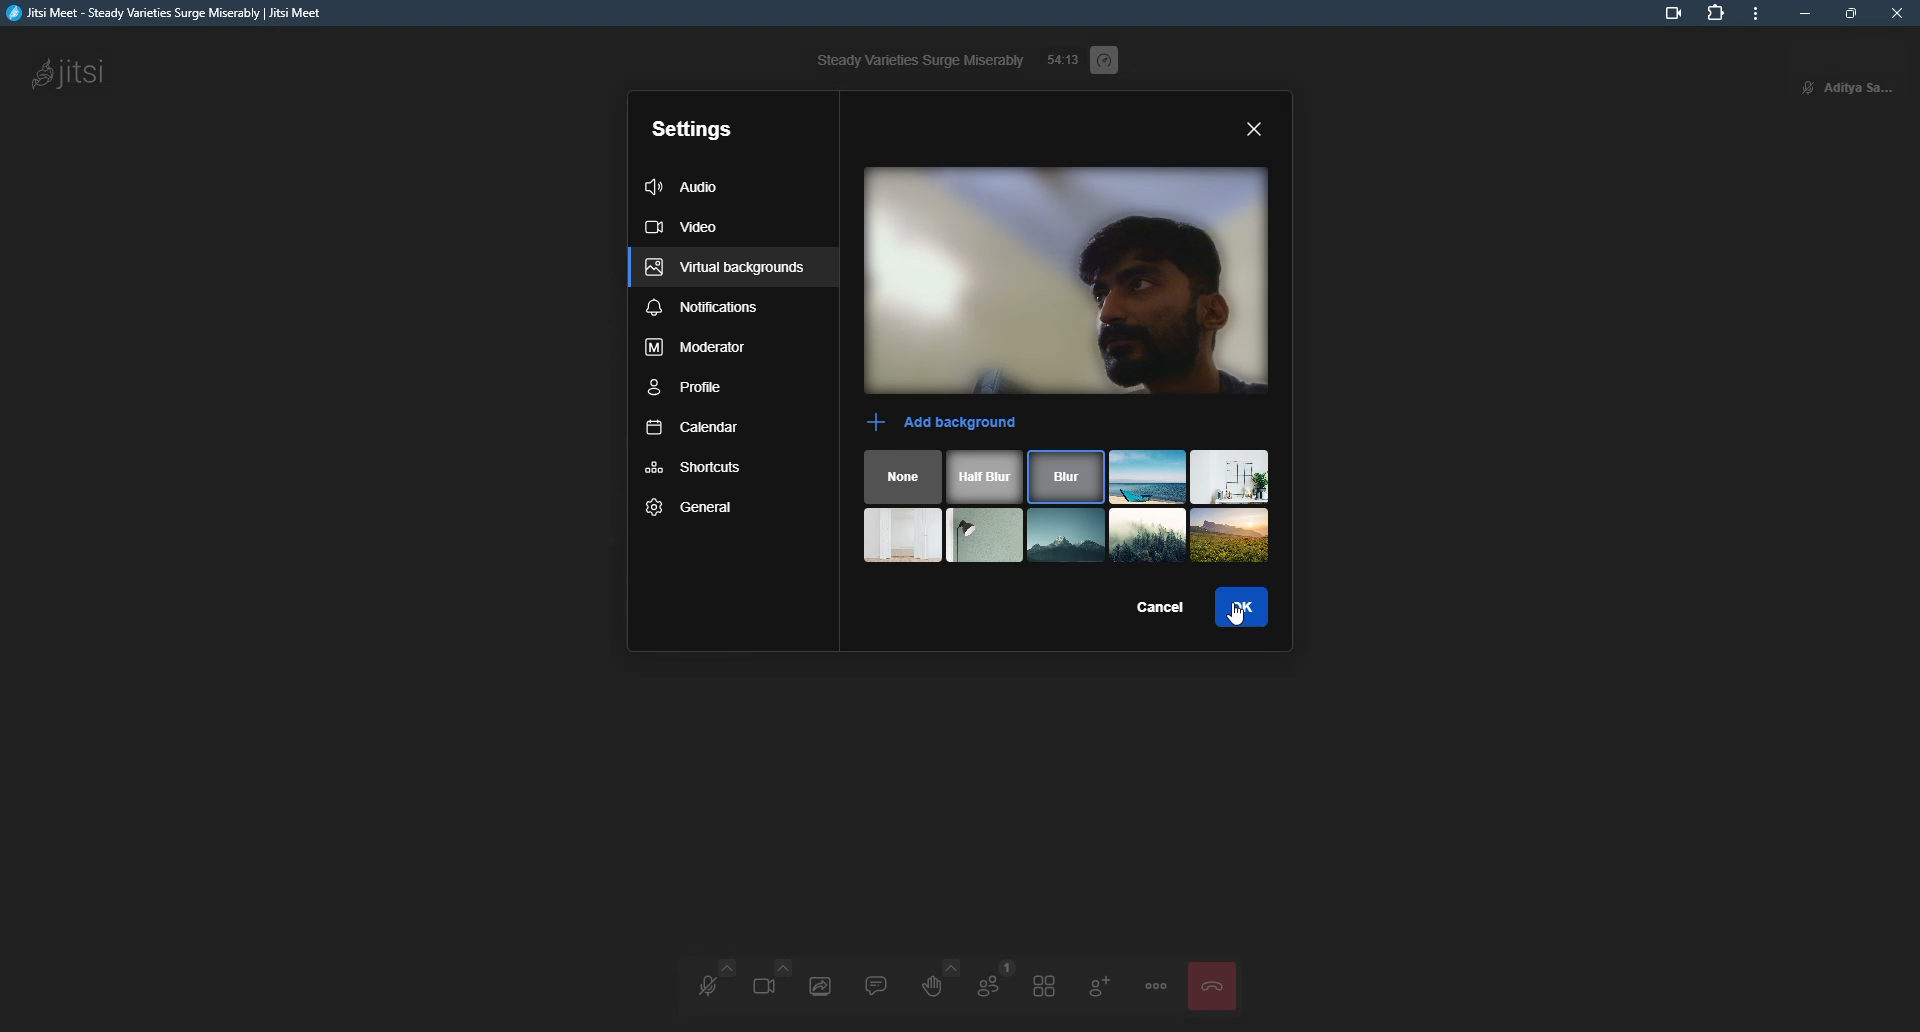  What do you see at coordinates (1066, 283) in the screenshot?
I see `video blurred` at bounding box center [1066, 283].